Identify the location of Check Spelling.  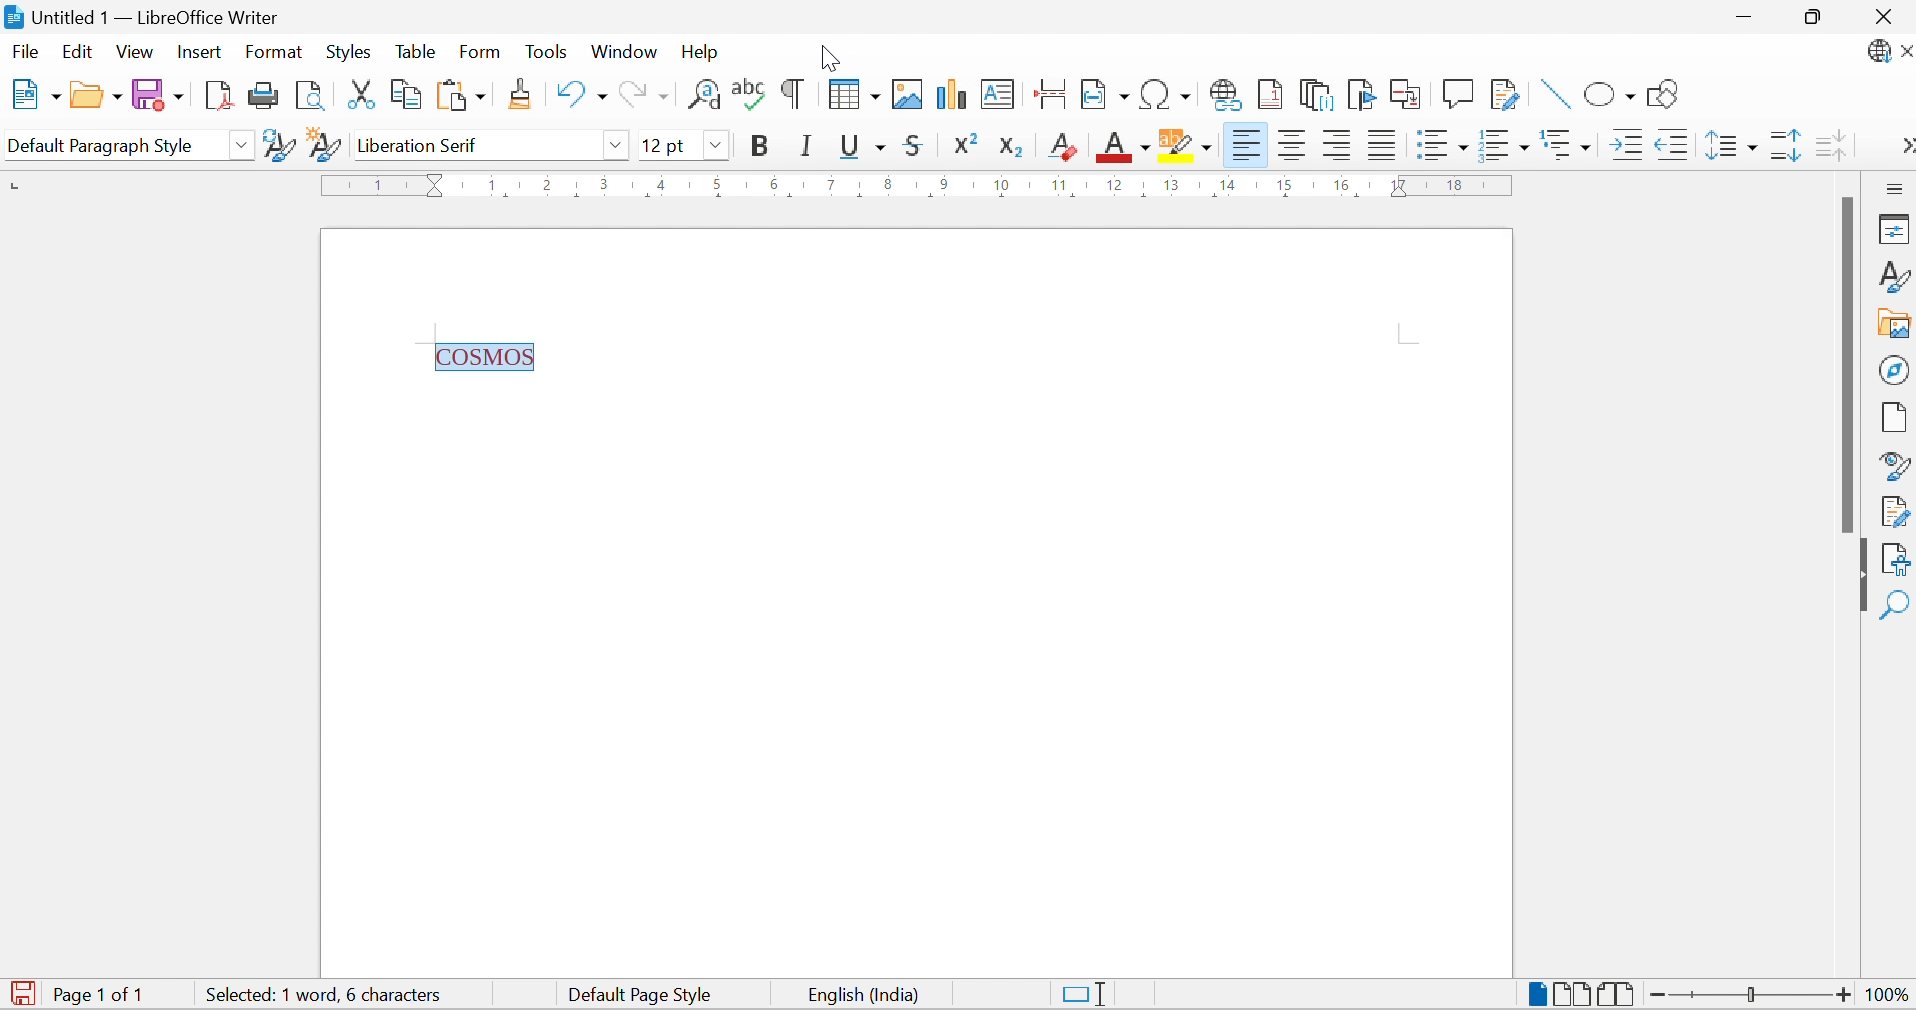
(749, 95).